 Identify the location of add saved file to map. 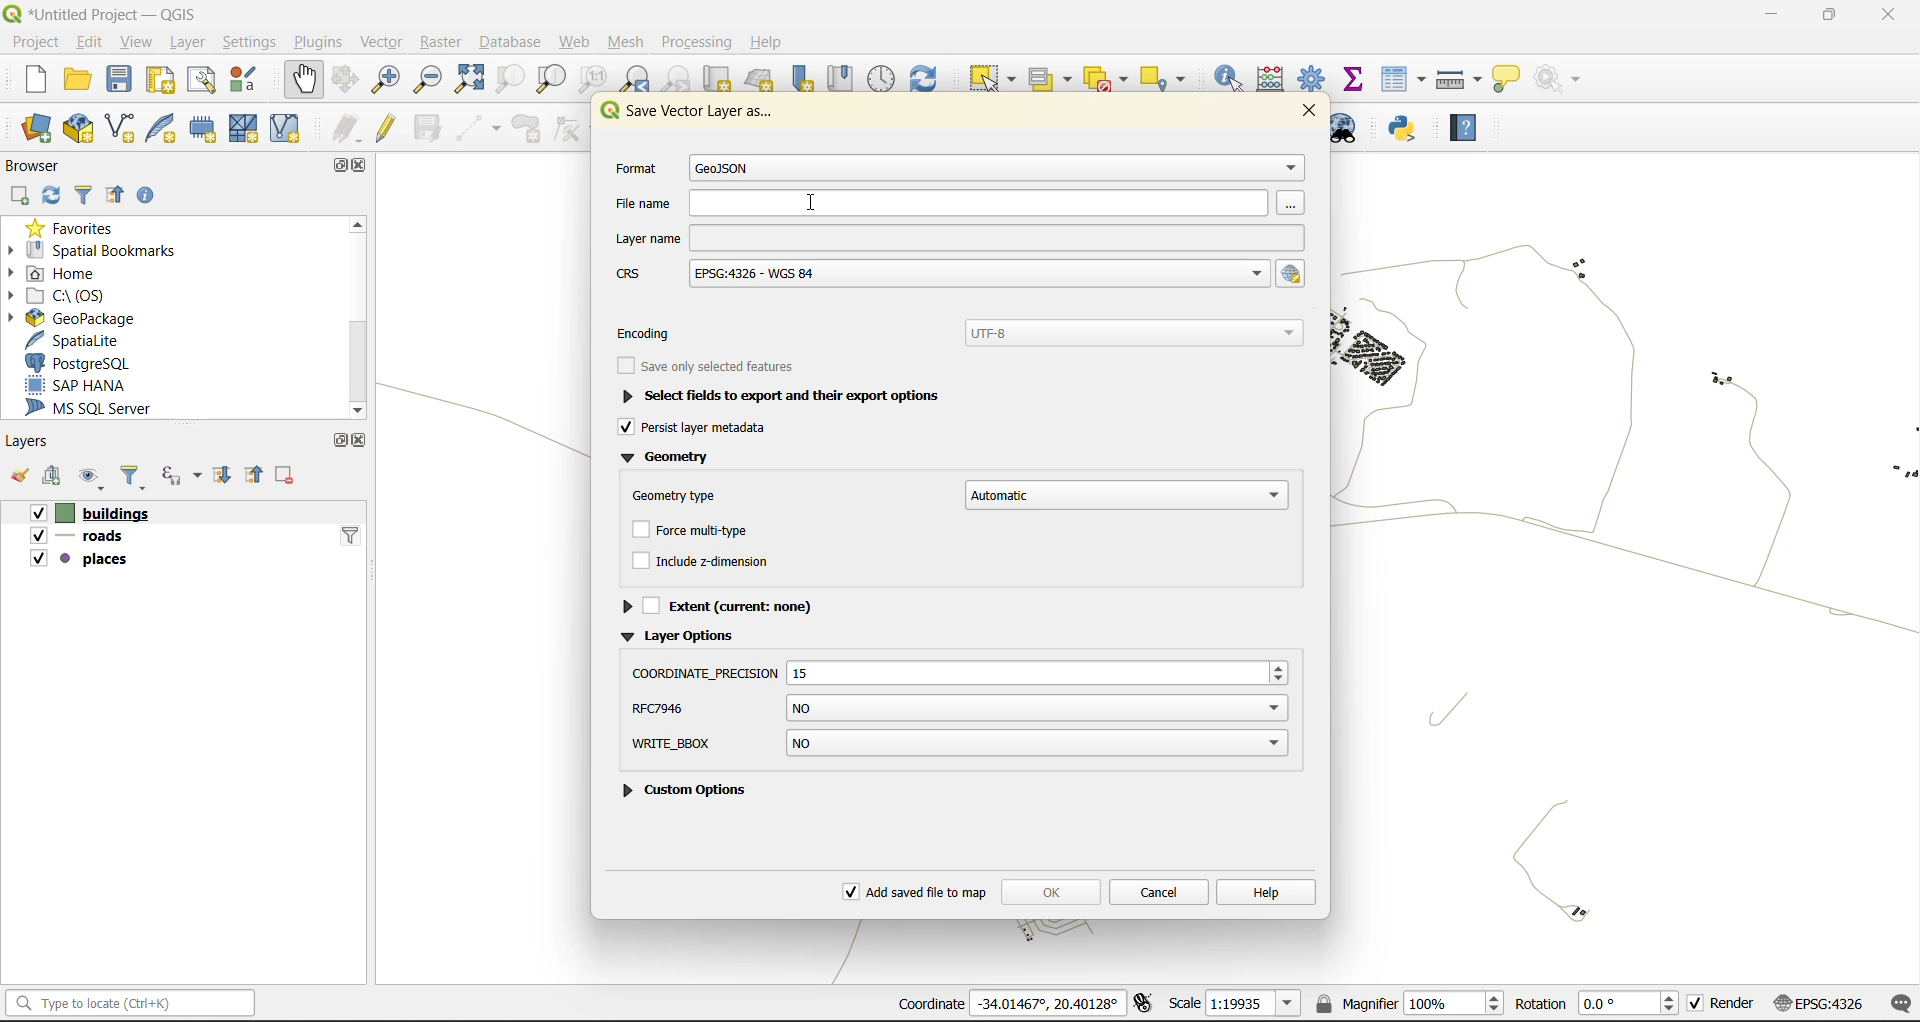
(916, 893).